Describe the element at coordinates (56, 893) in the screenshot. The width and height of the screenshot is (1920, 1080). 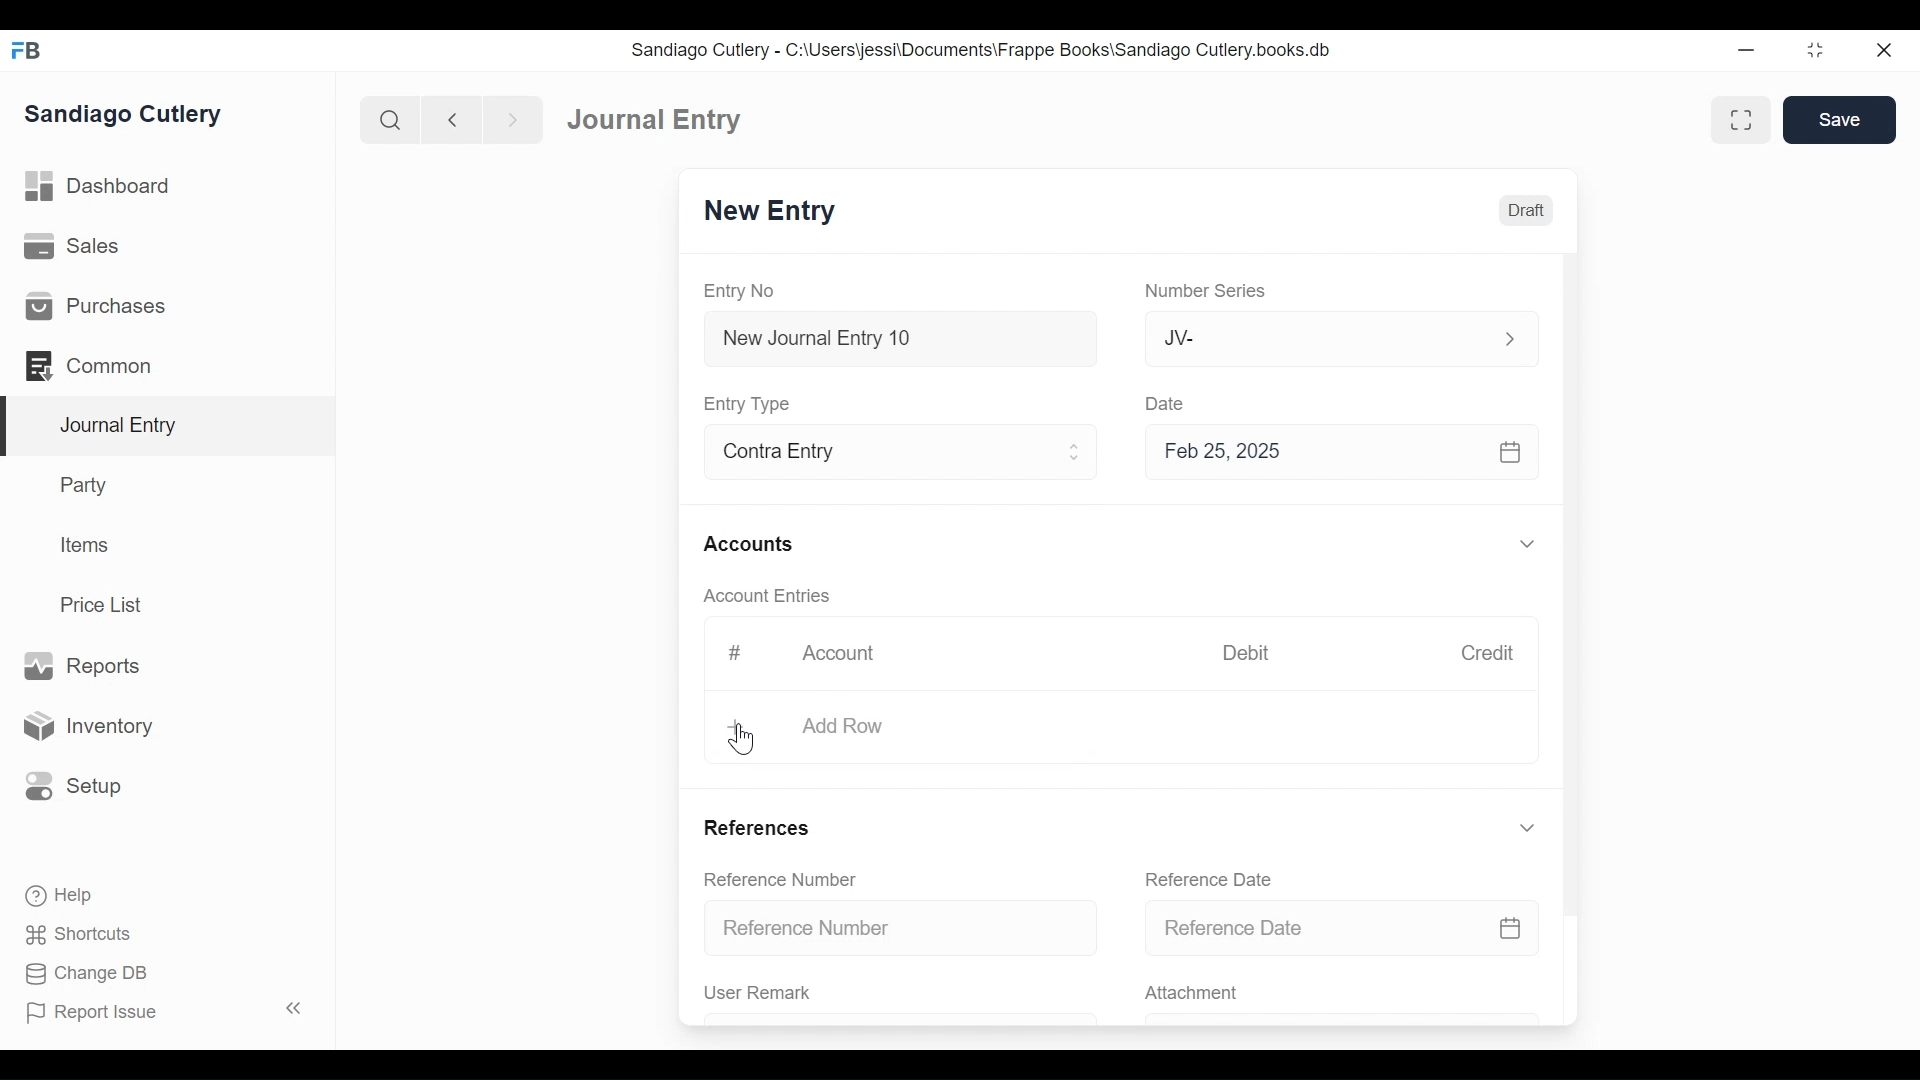
I see `Help` at that location.